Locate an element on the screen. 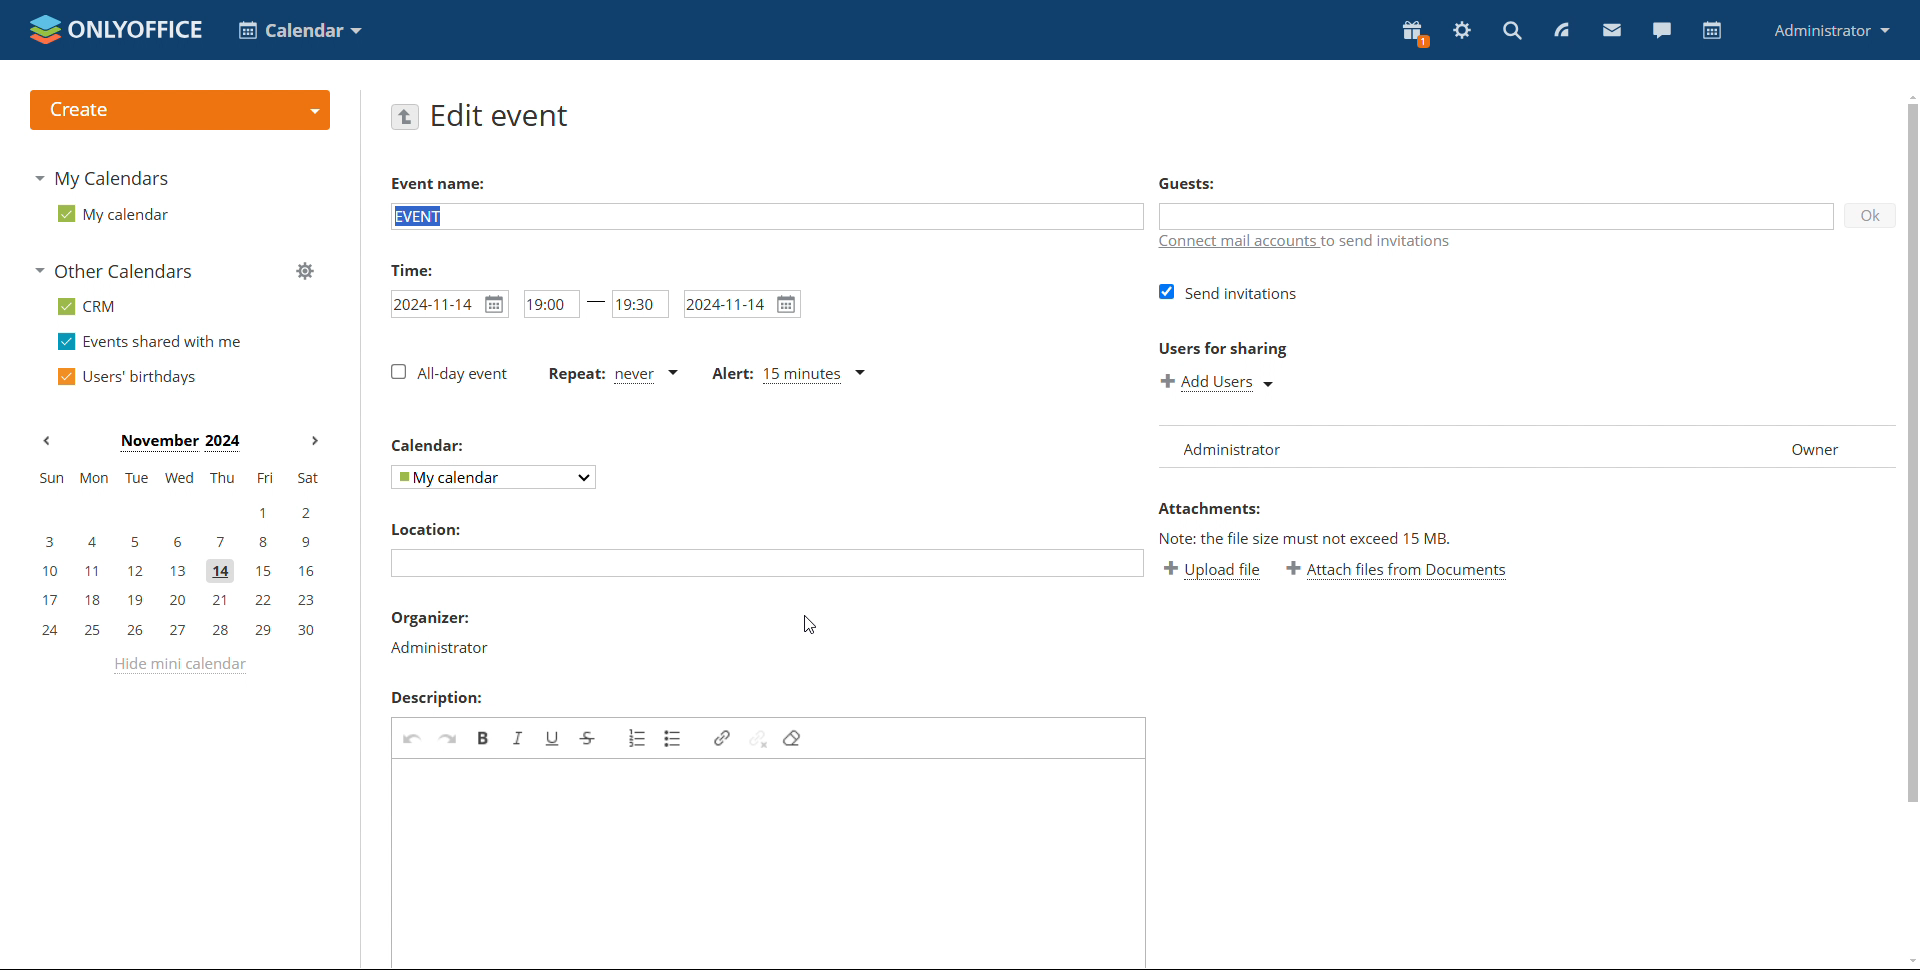 The image size is (1920, 970). insert/remove numbered list is located at coordinates (632, 738).